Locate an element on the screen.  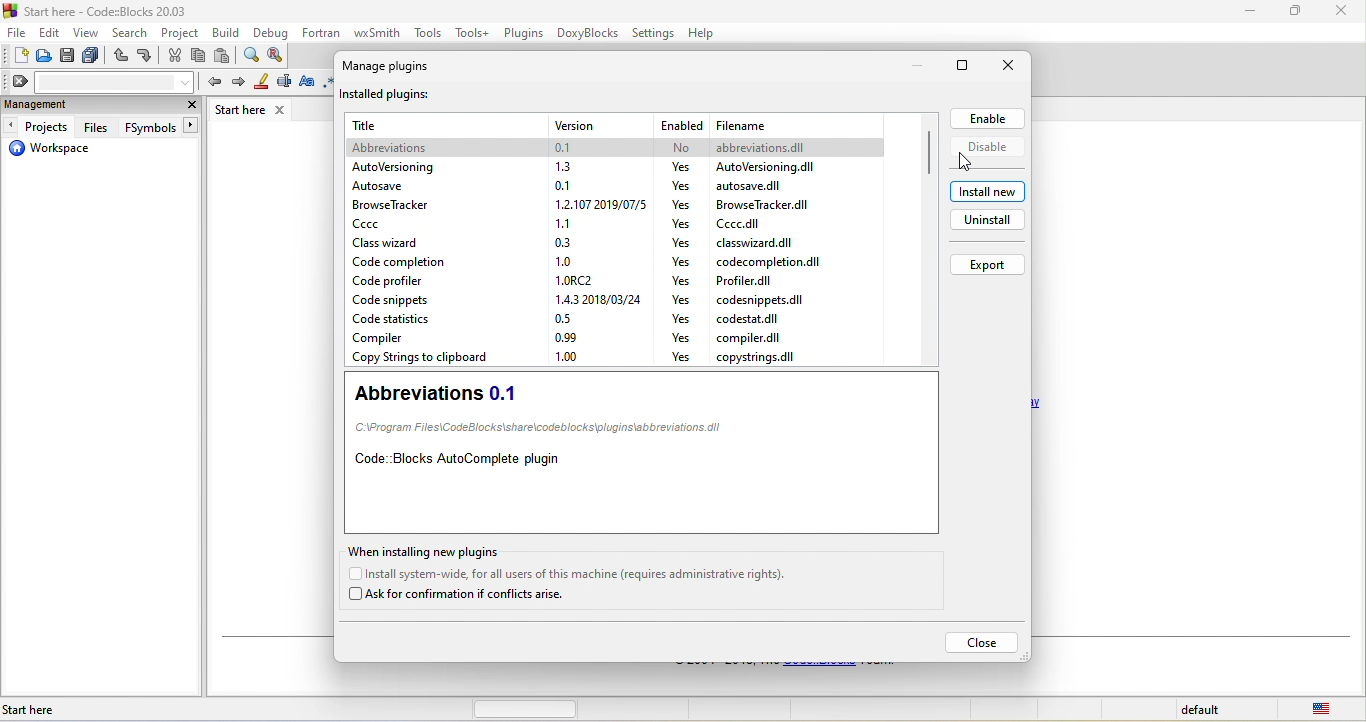
version is located at coordinates (566, 262).